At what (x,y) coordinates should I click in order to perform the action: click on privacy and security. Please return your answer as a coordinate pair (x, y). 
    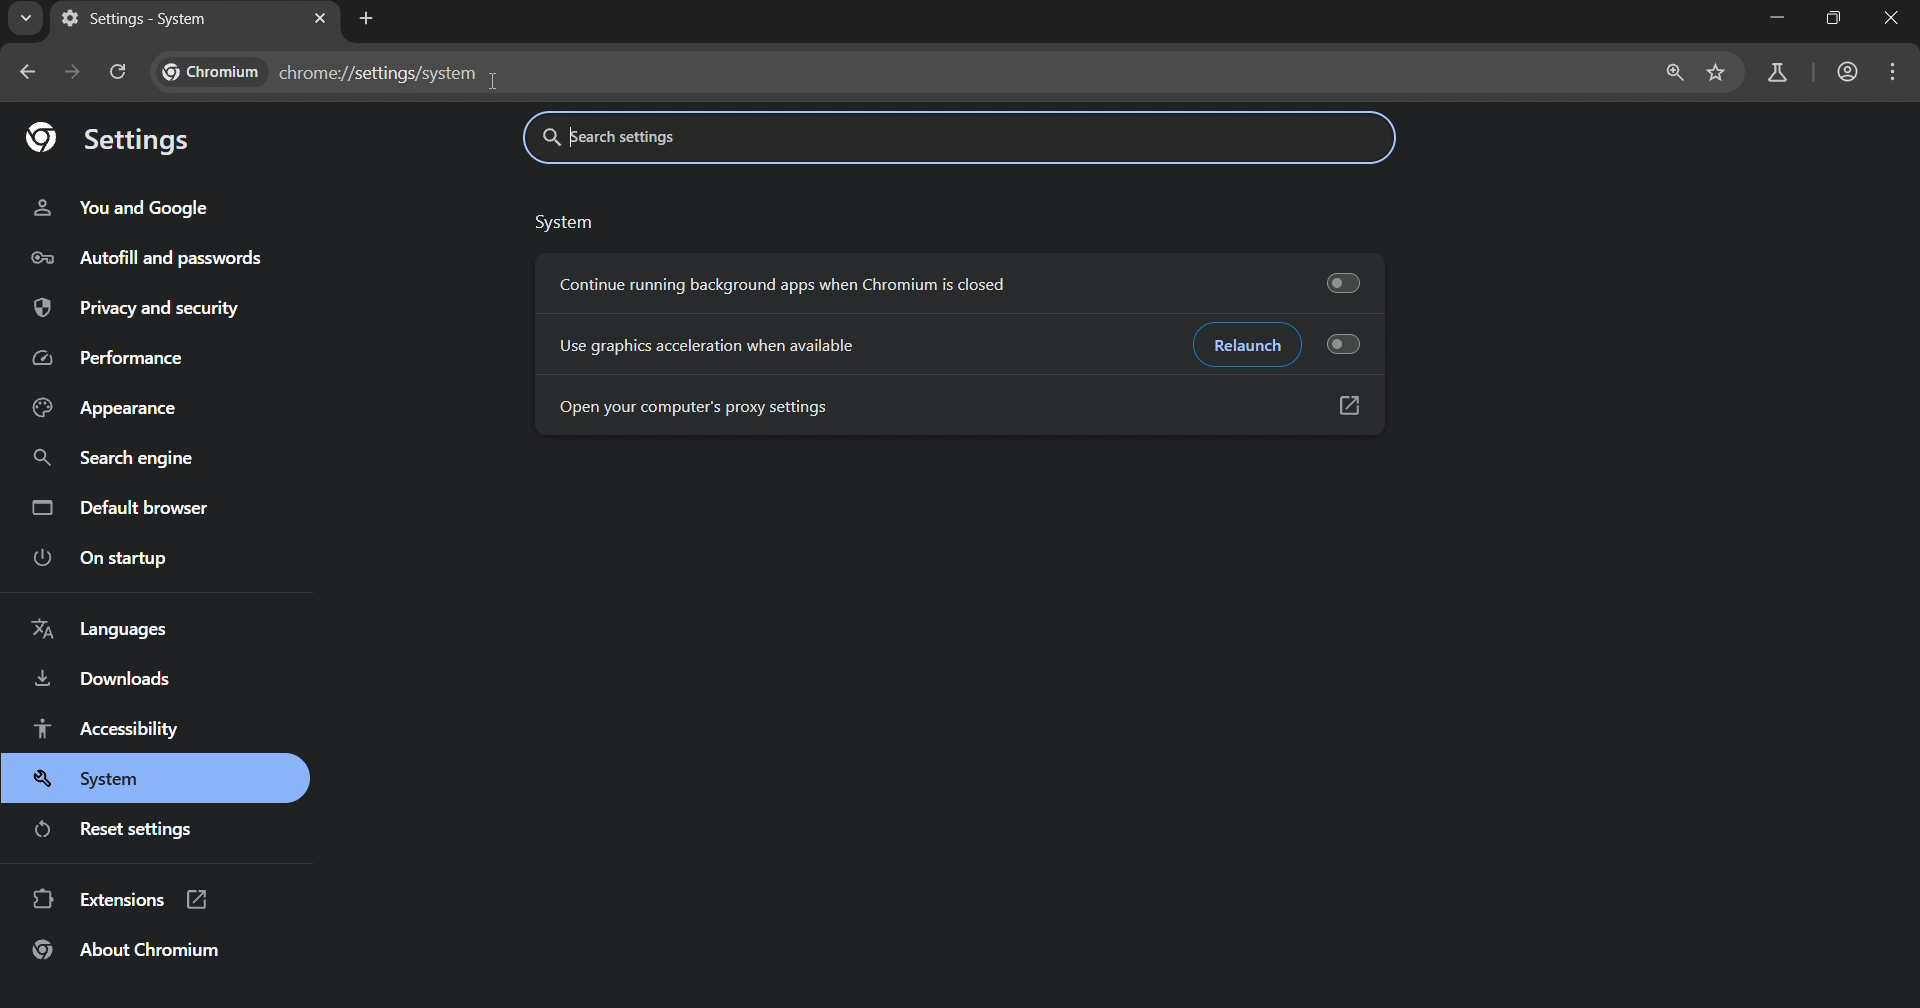
    Looking at the image, I should click on (137, 310).